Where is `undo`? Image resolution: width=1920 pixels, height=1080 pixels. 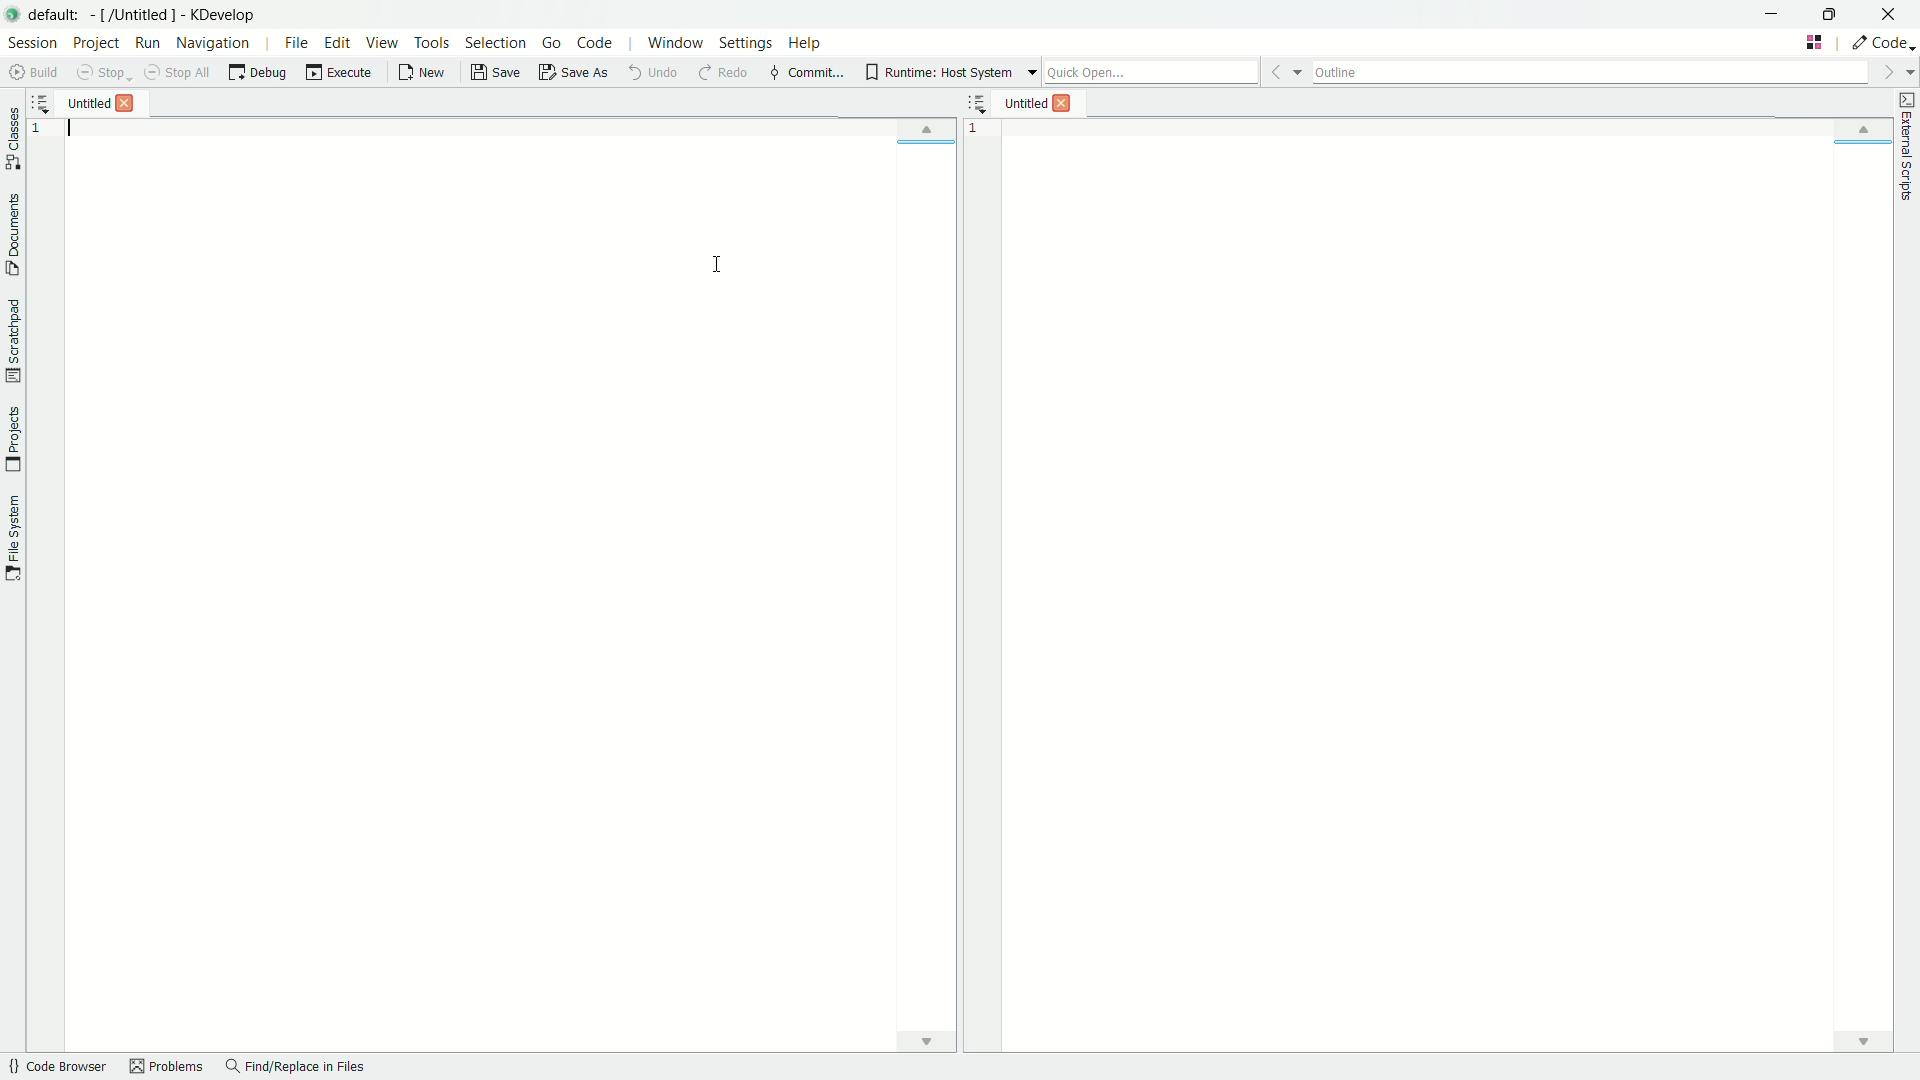 undo is located at coordinates (652, 73).